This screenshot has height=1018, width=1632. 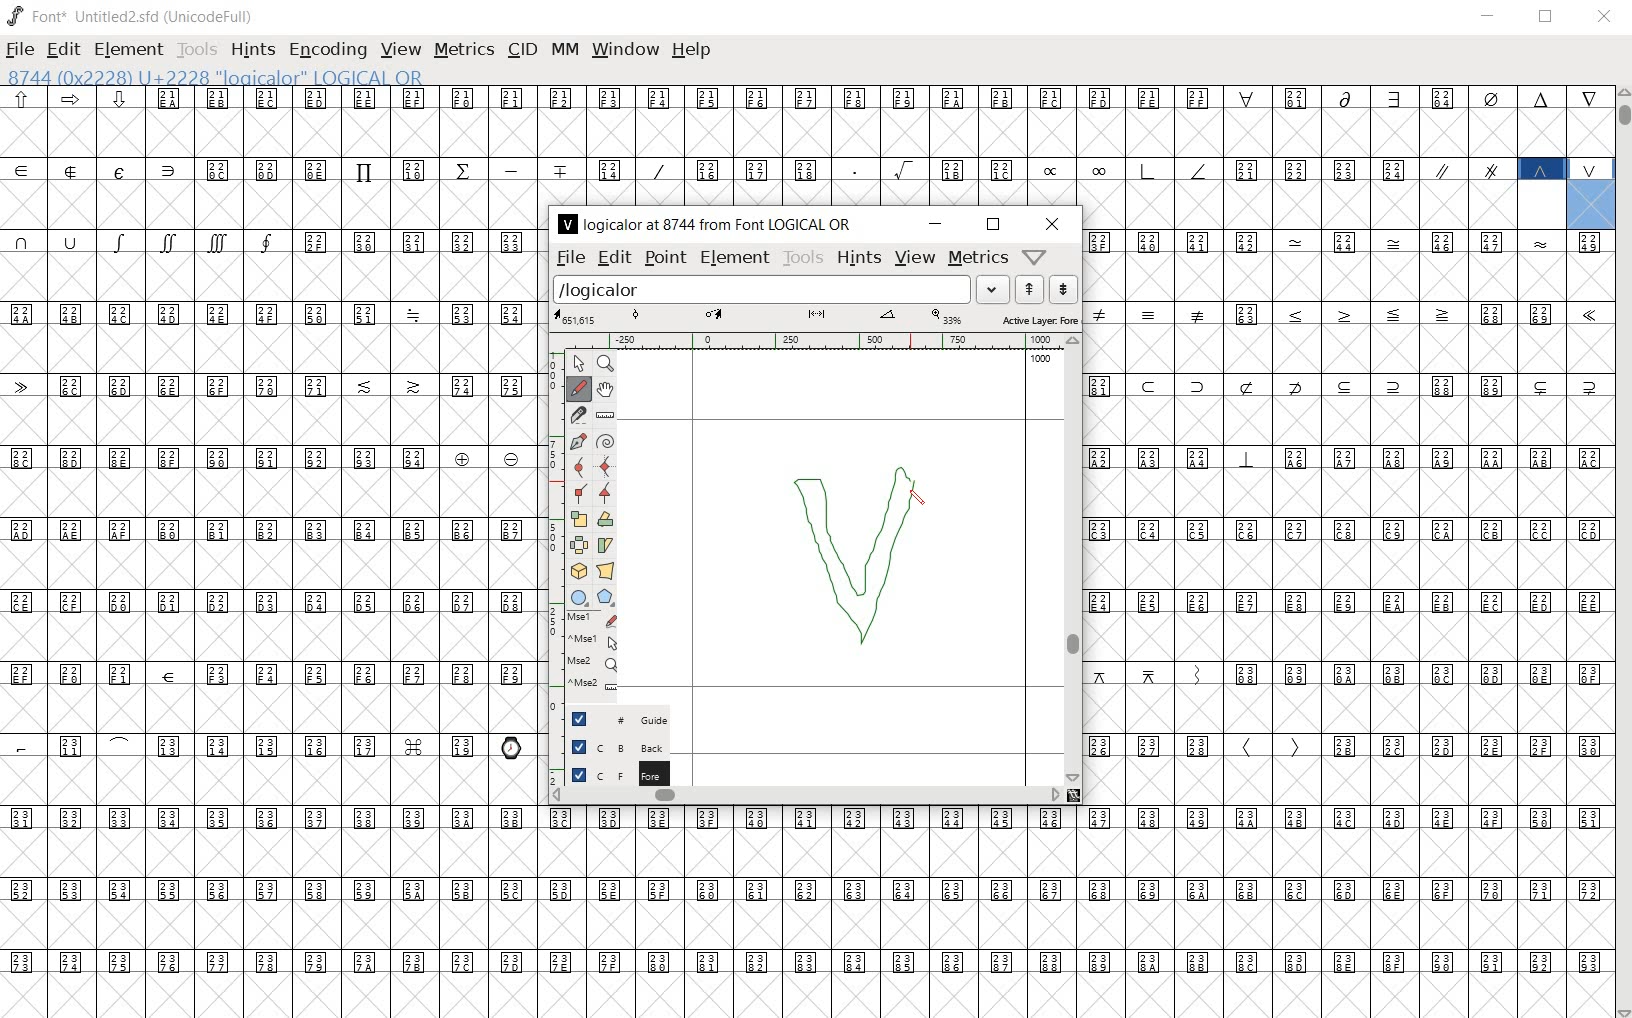 I want to click on minimize, so click(x=1490, y=16).